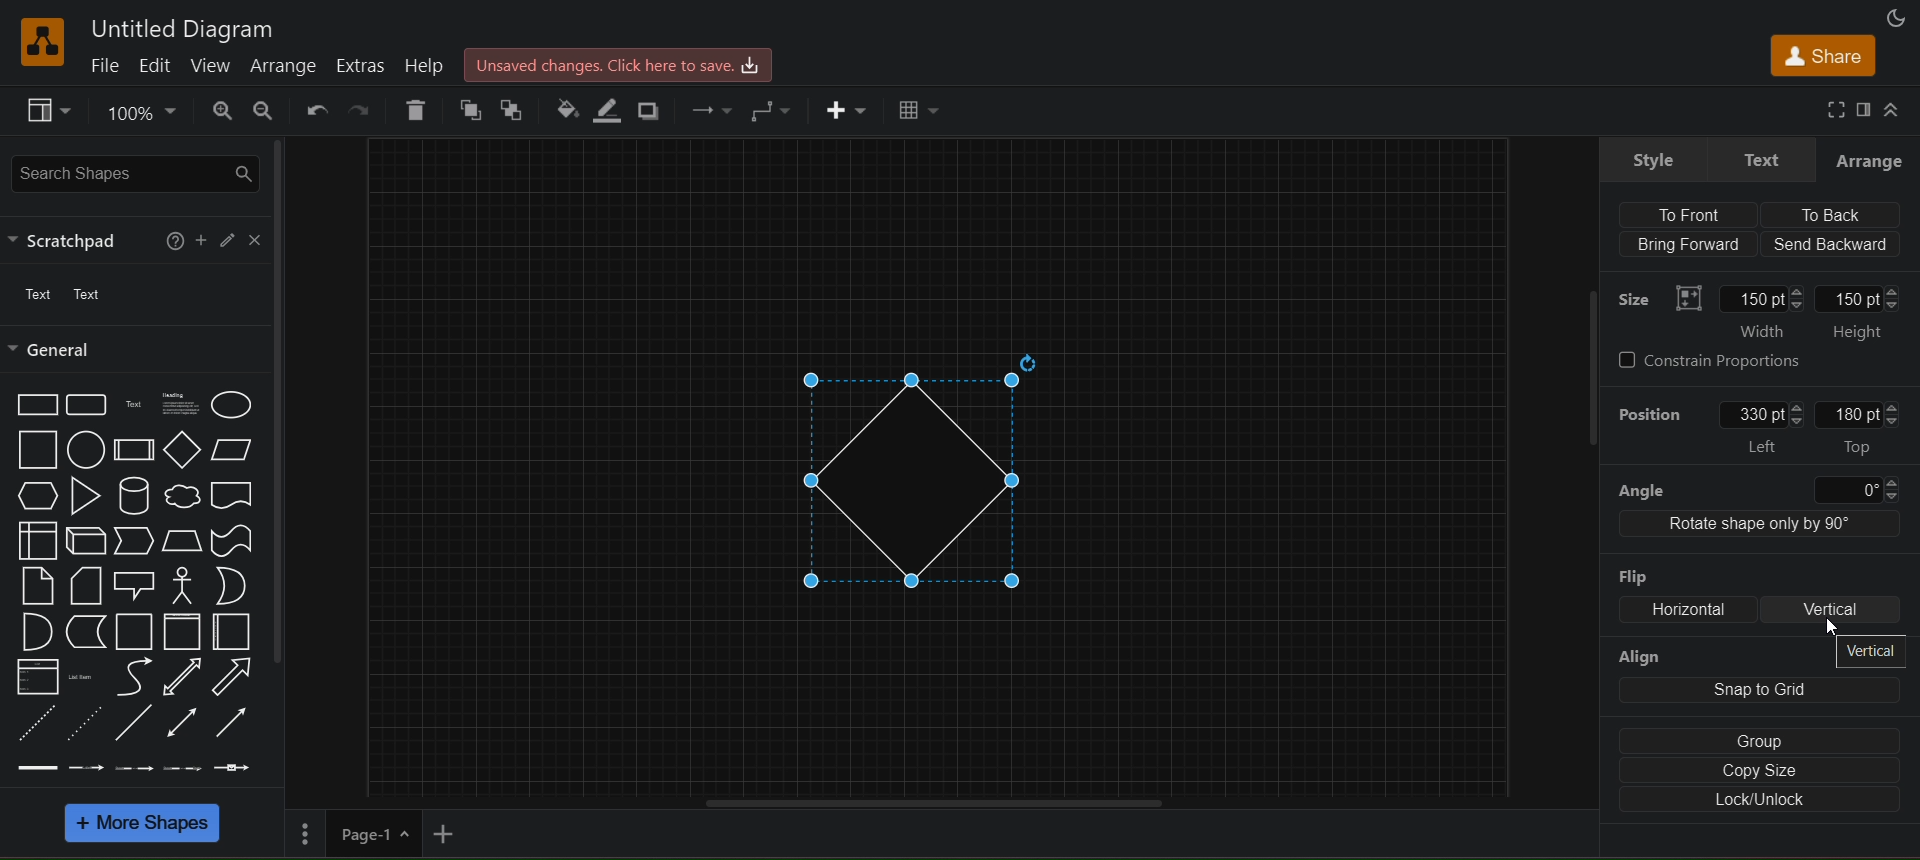 The width and height of the screenshot is (1920, 860). I want to click on flip, so click(1636, 570).